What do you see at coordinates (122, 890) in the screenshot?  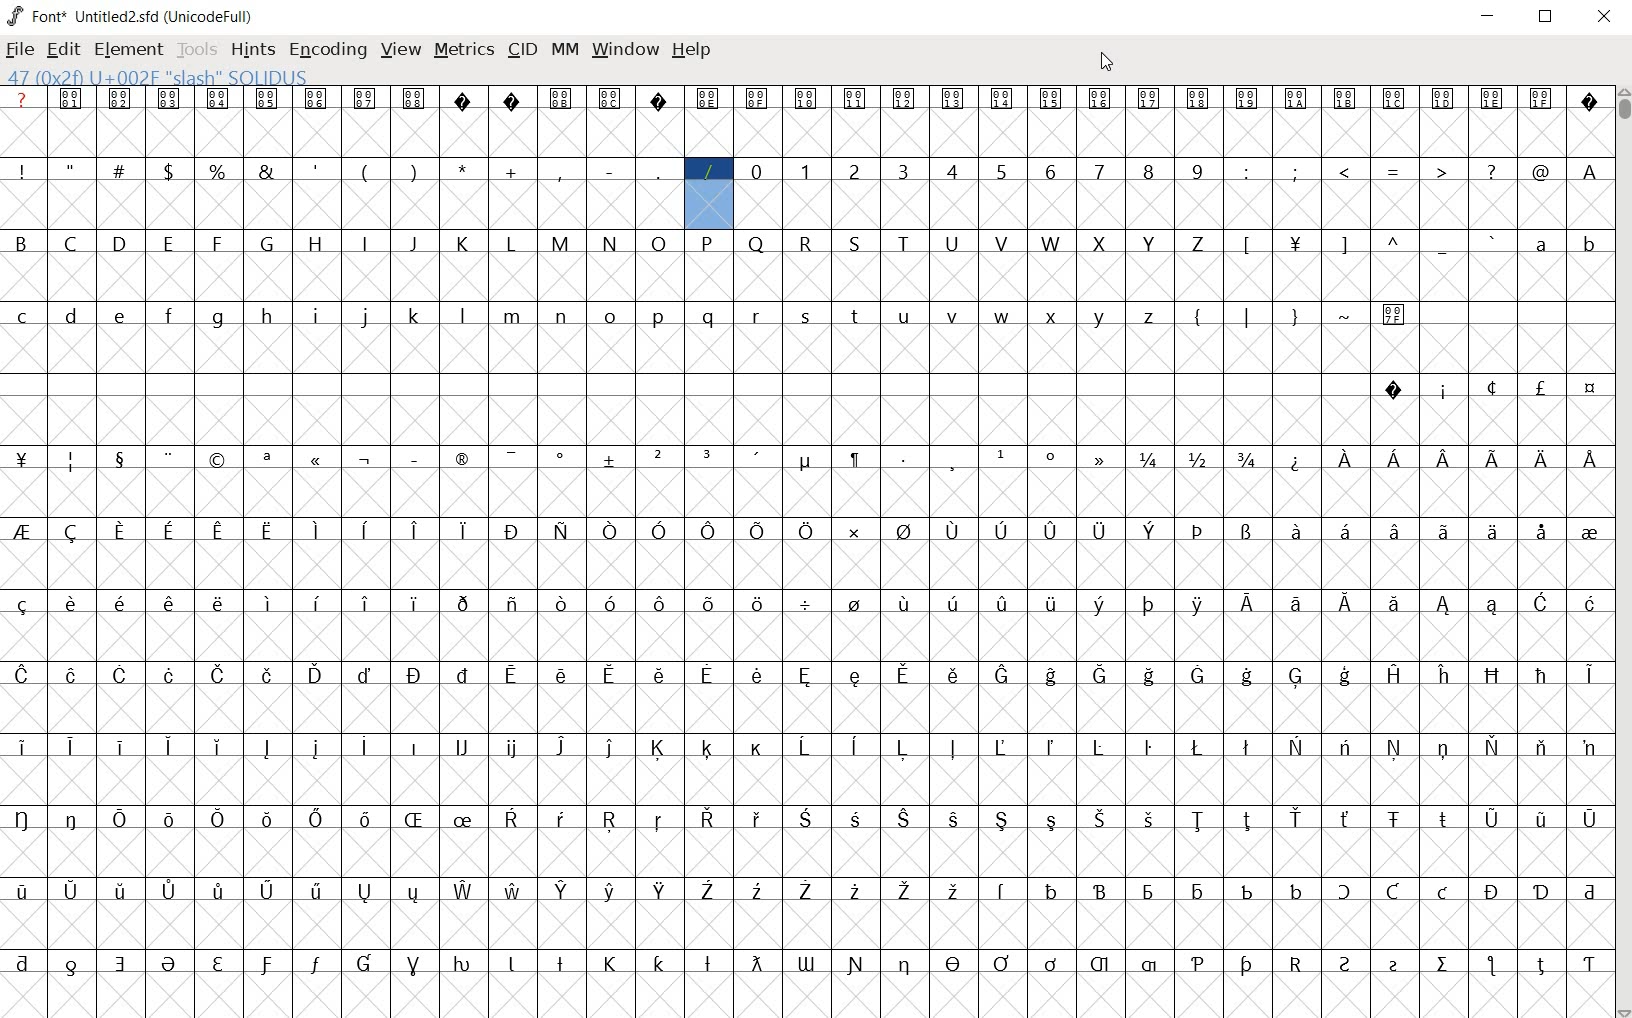 I see `glyph` at bounding box center [122, 890].